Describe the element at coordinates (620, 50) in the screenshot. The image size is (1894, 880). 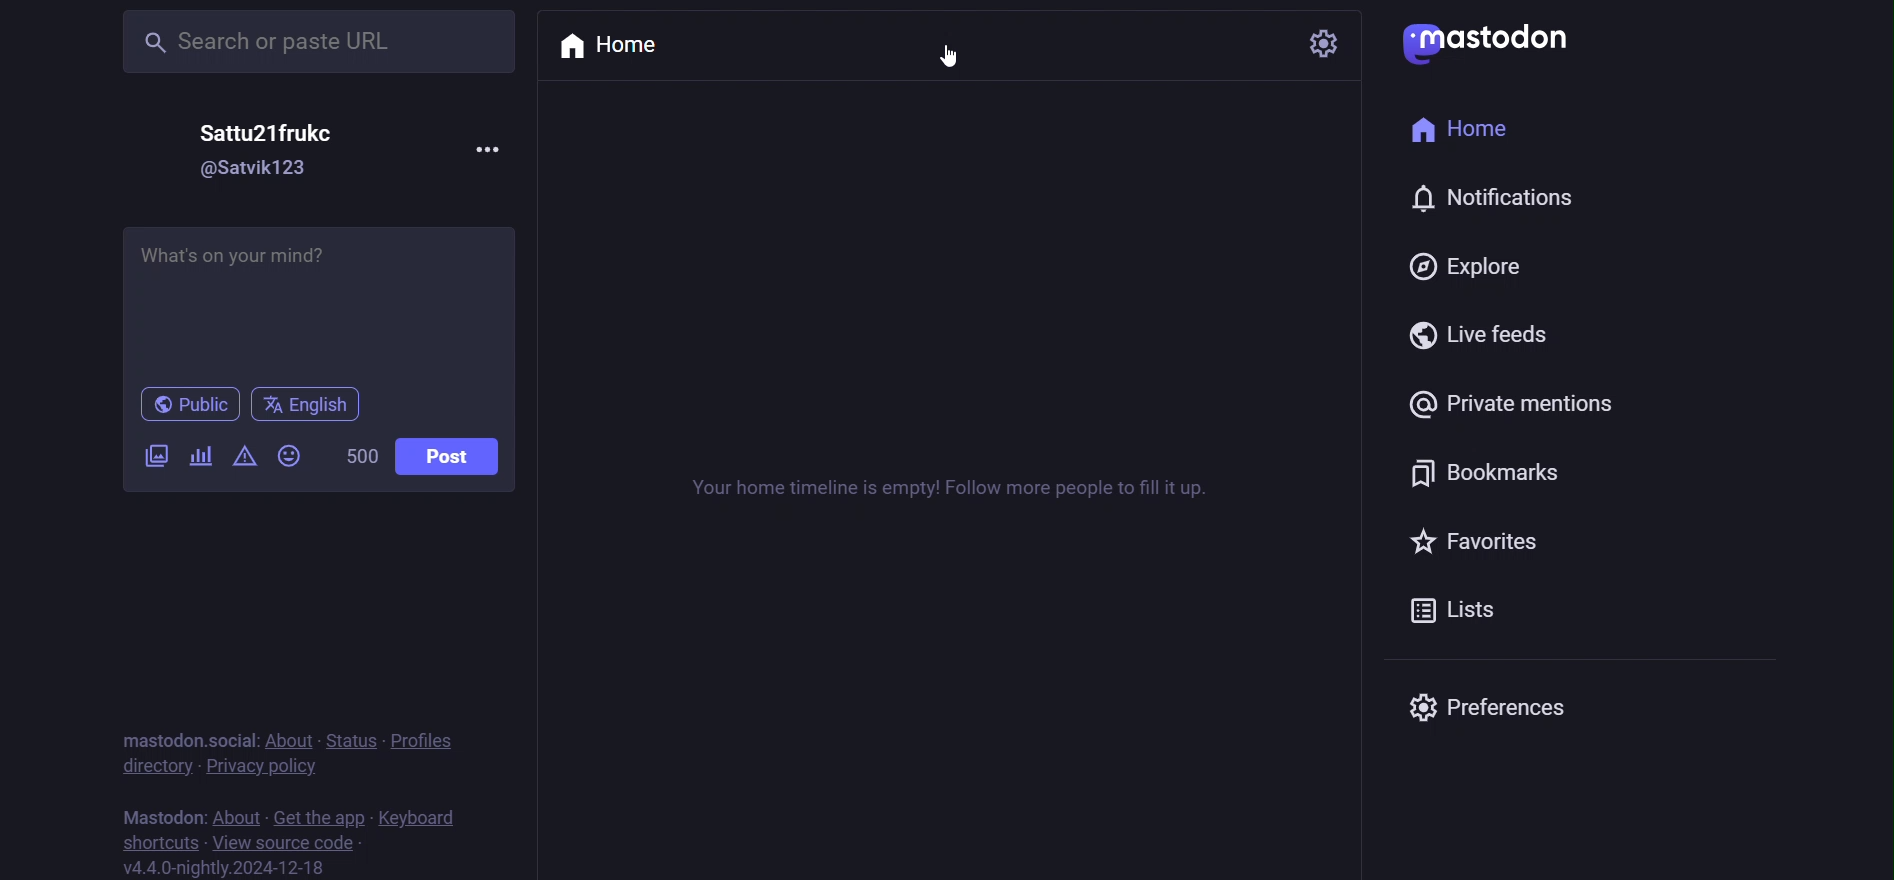
I see `home` at that location.